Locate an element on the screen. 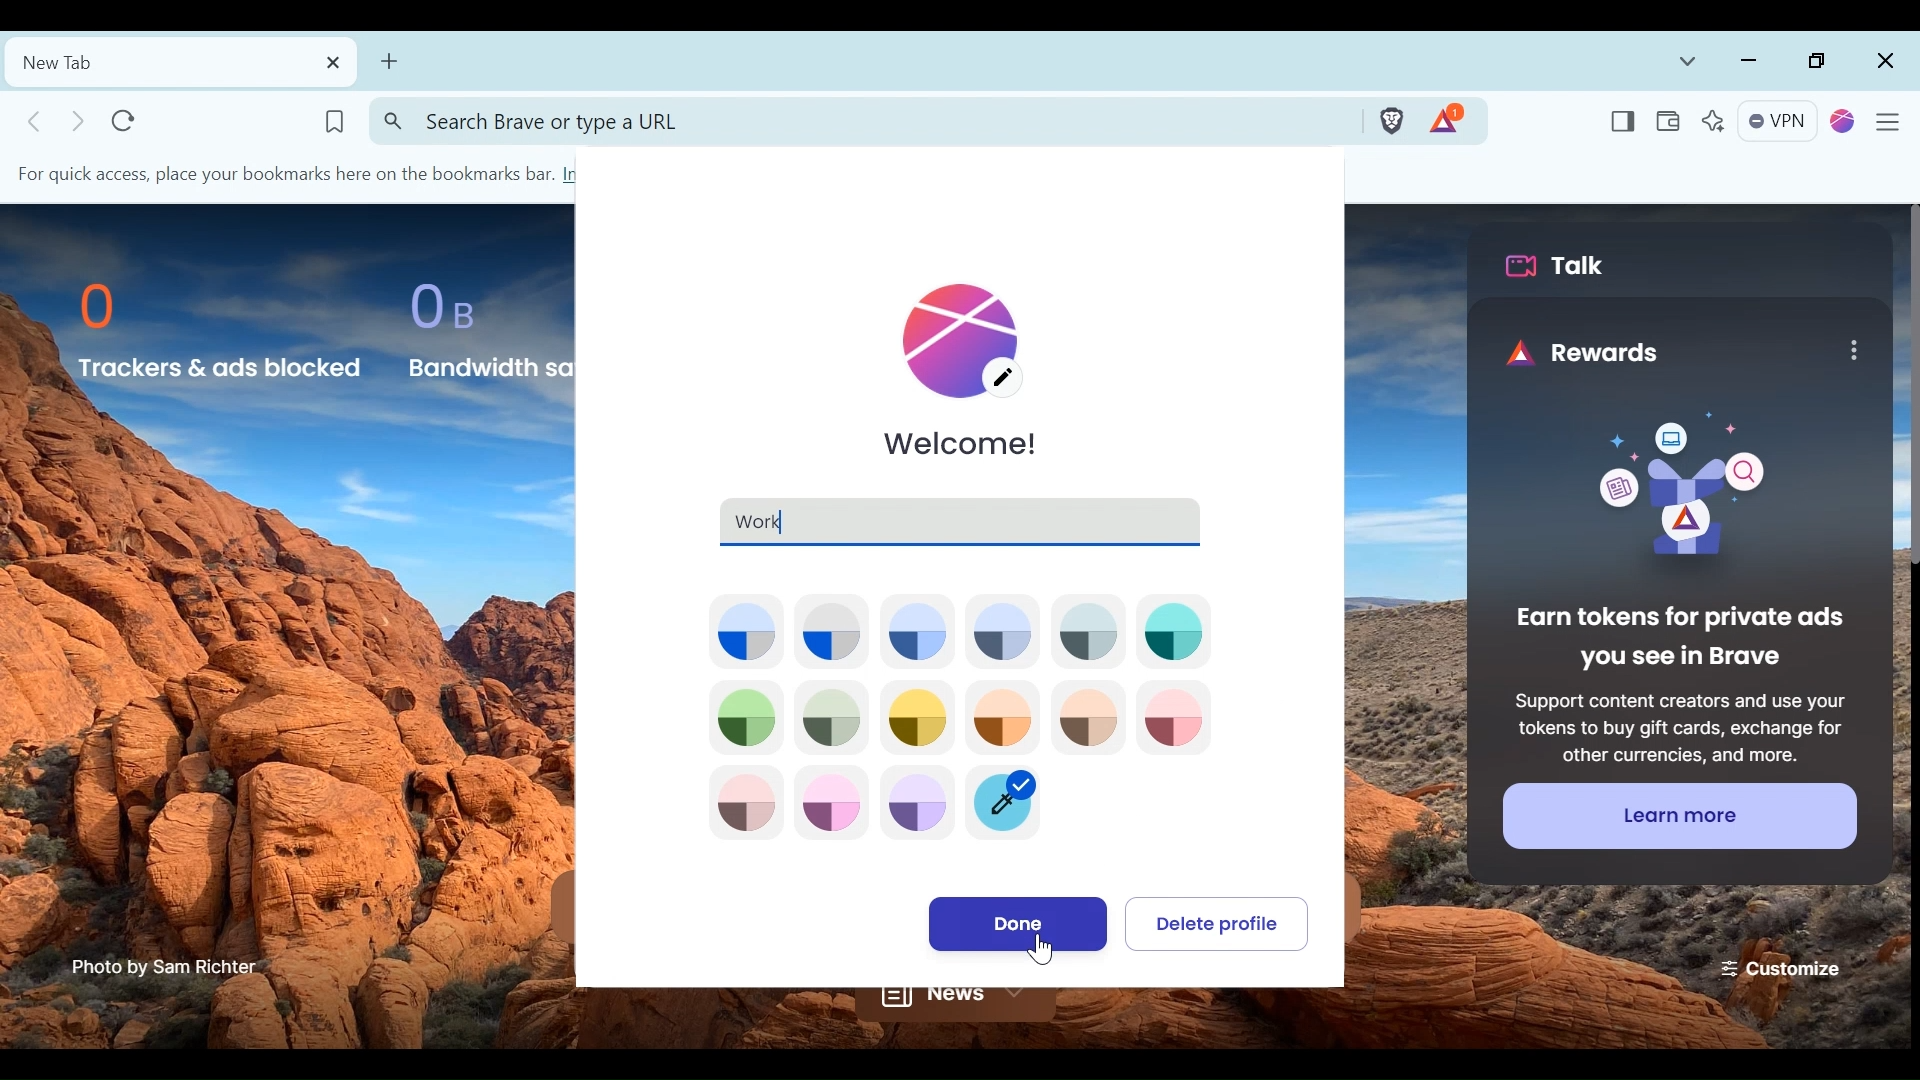  List all tabs is located at coordinates (1688, 62).